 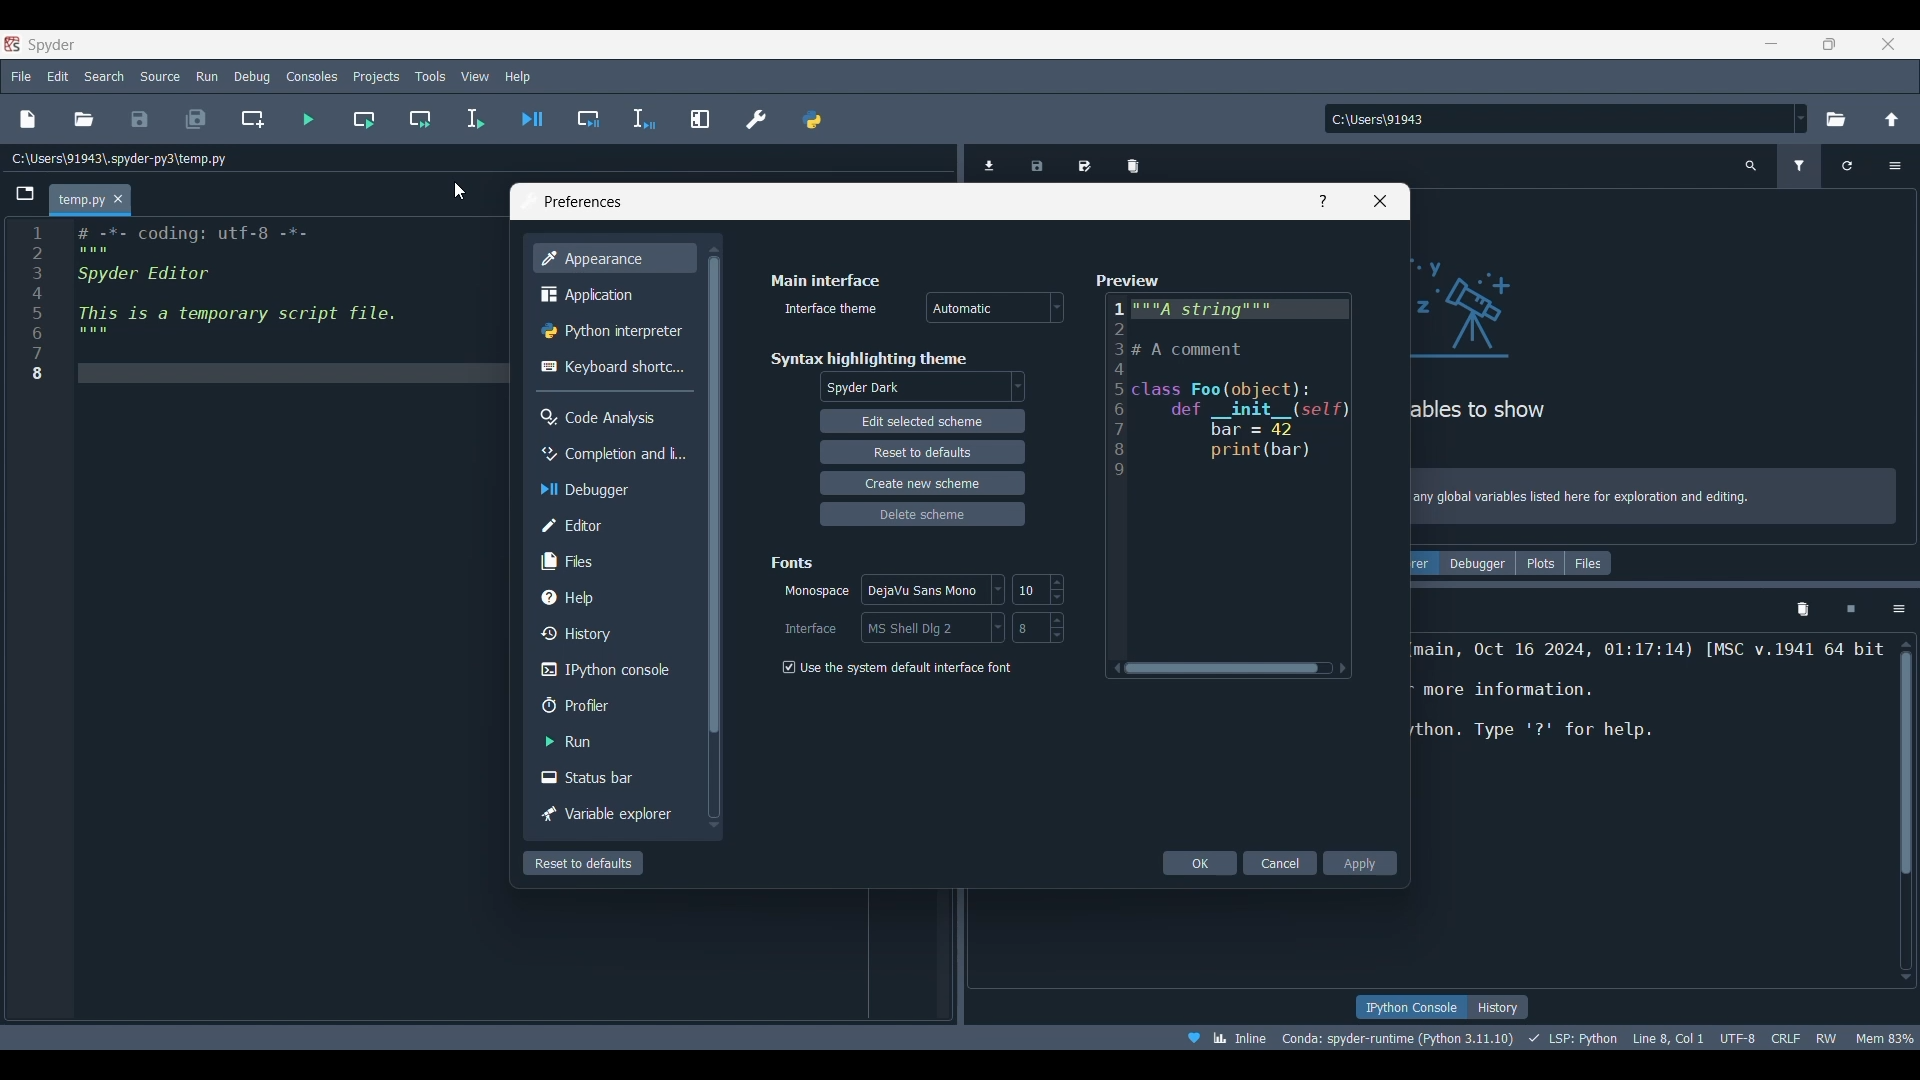 What do you see at coordinates (1886, 1038) in the screenshot?
I see `mem 84%` at bounding box center [1886, 1038].